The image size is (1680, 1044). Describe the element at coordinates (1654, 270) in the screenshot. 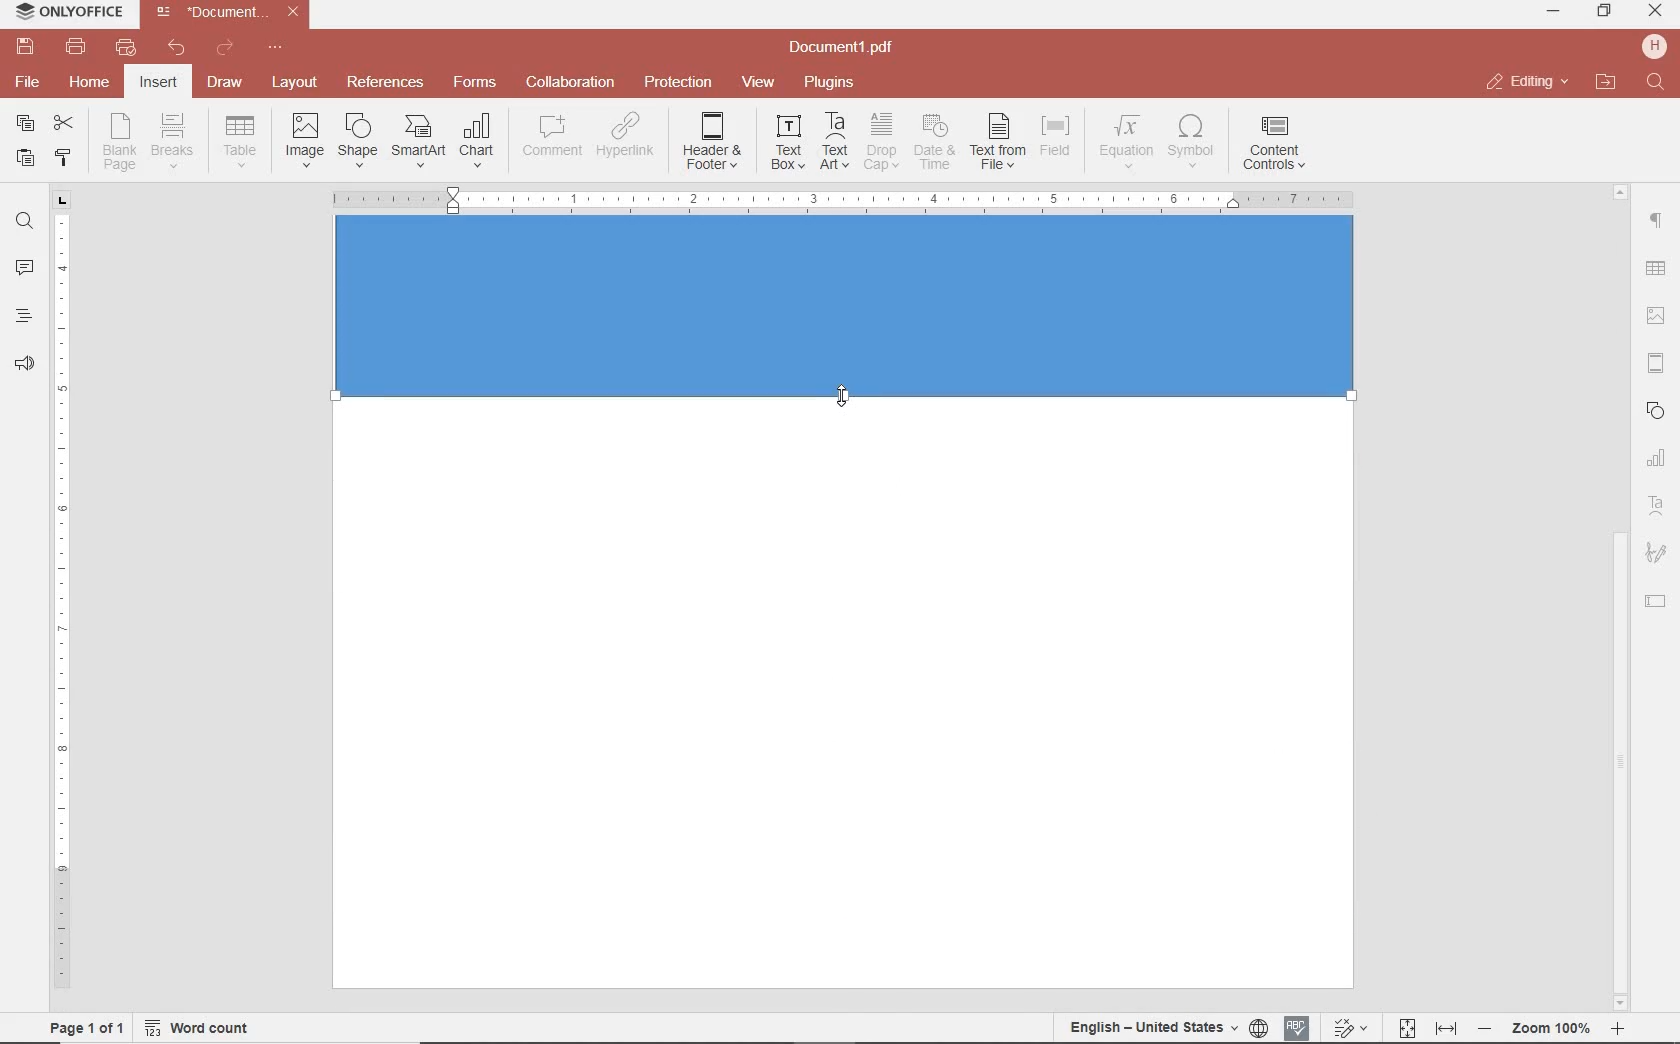

I see `` at that location.